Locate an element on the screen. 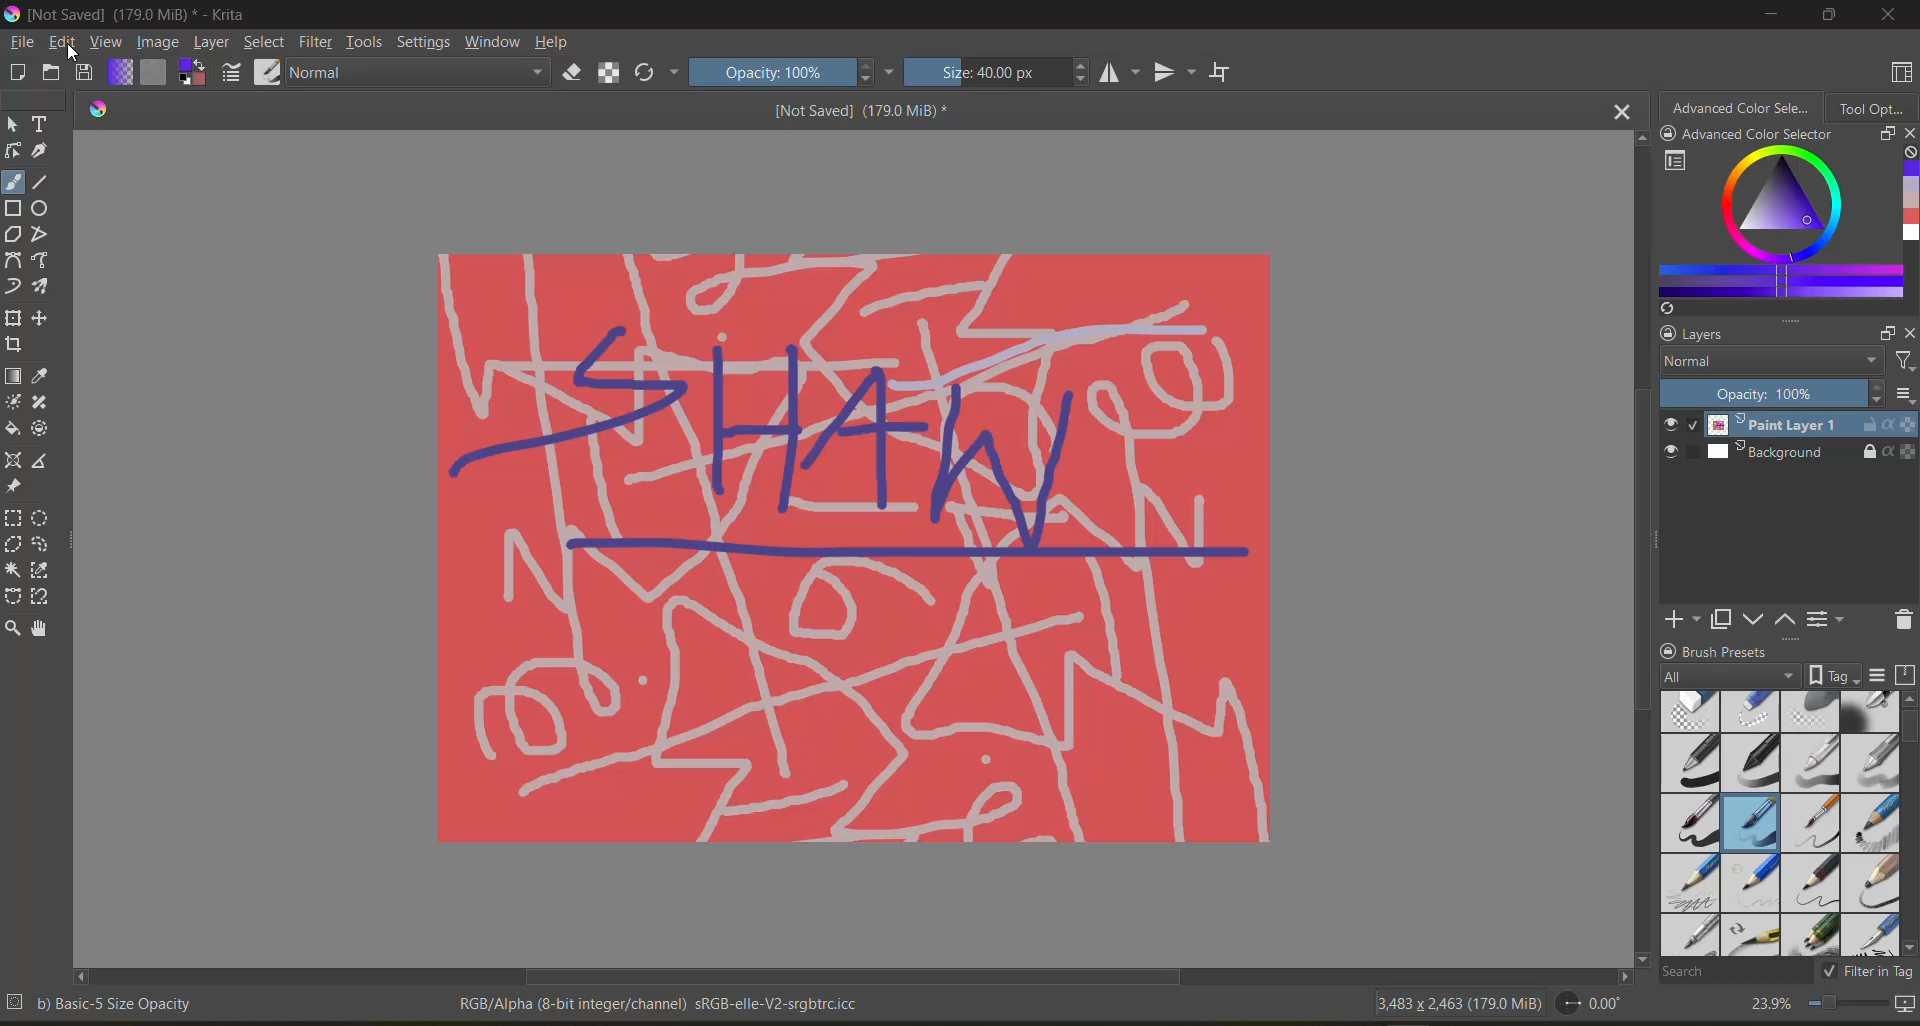 The image size is (1920, 1026). layers is located at coordinates (1719, 334).